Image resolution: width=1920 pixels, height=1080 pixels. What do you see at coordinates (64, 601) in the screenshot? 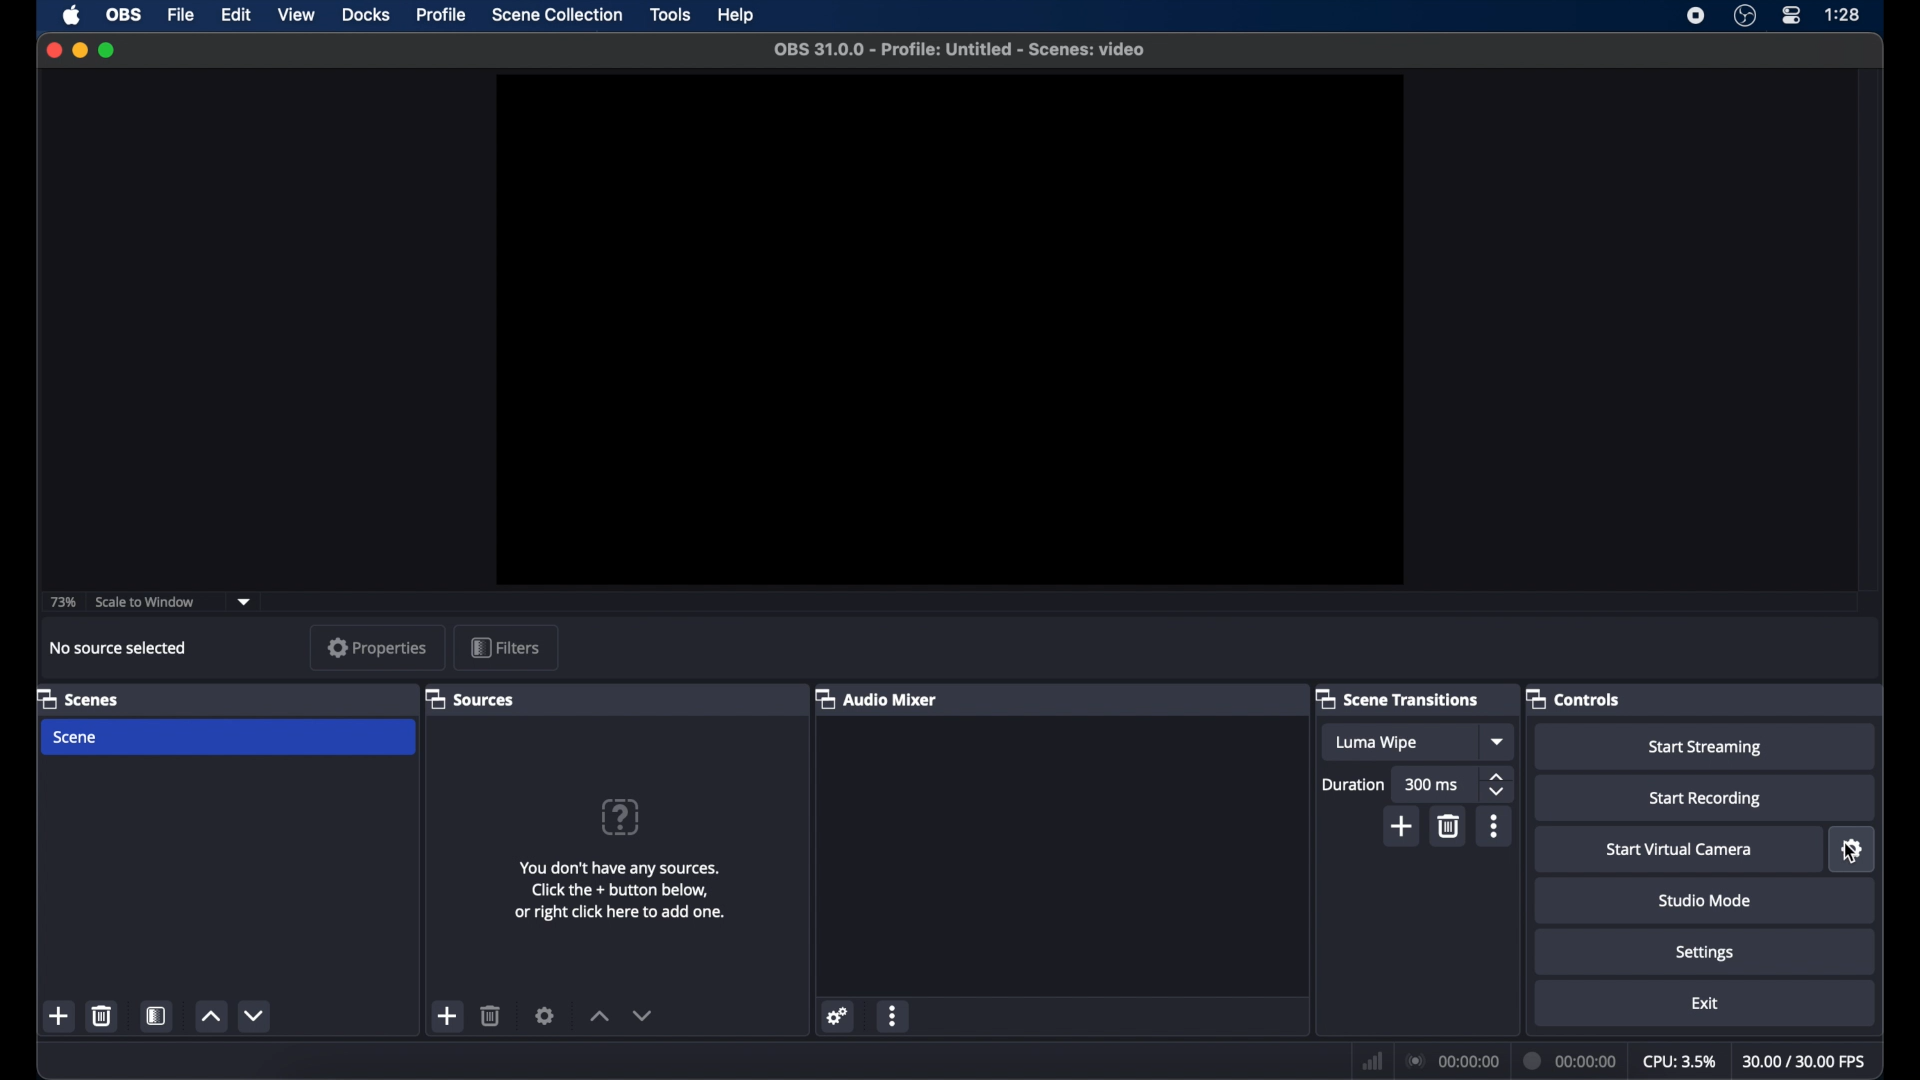
I see `73%` at bounding box center [64, 601].